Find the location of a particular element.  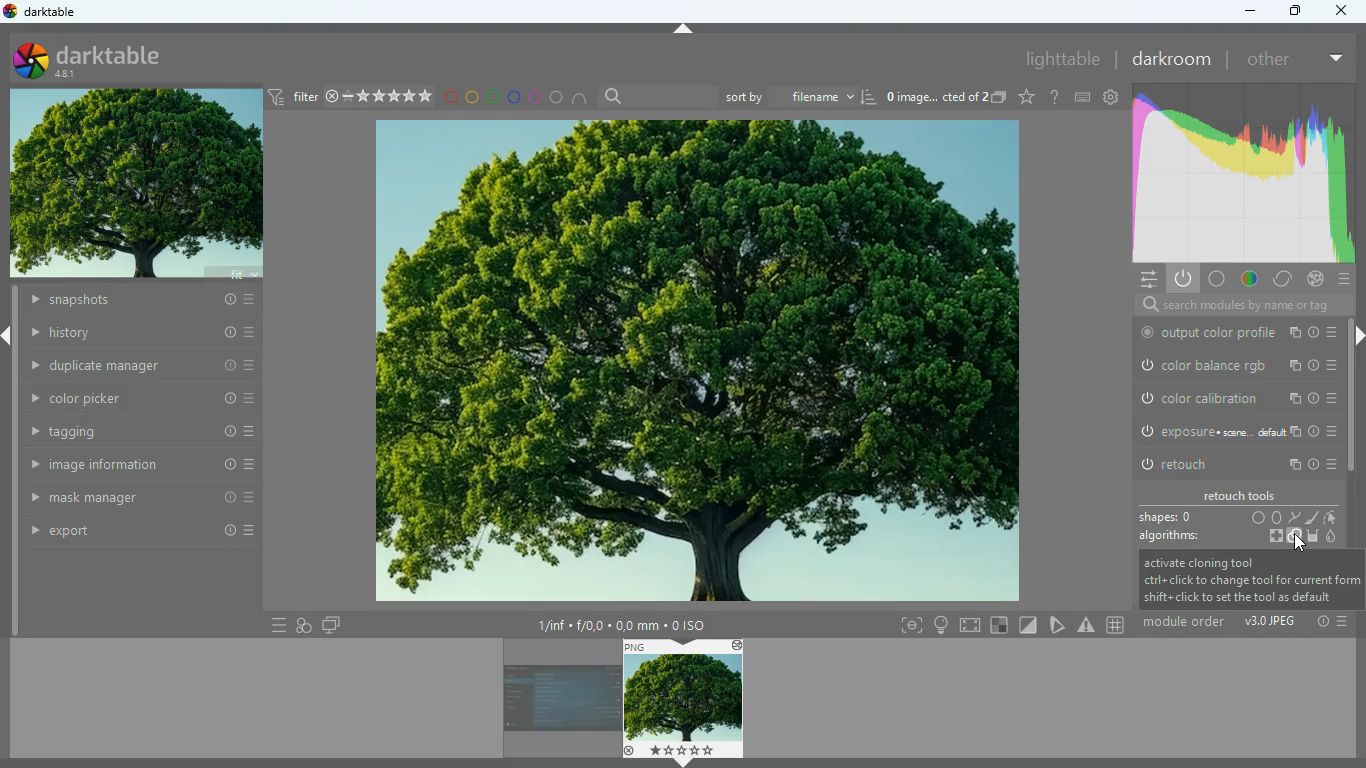

module order is located at coordinates (1188, 623).